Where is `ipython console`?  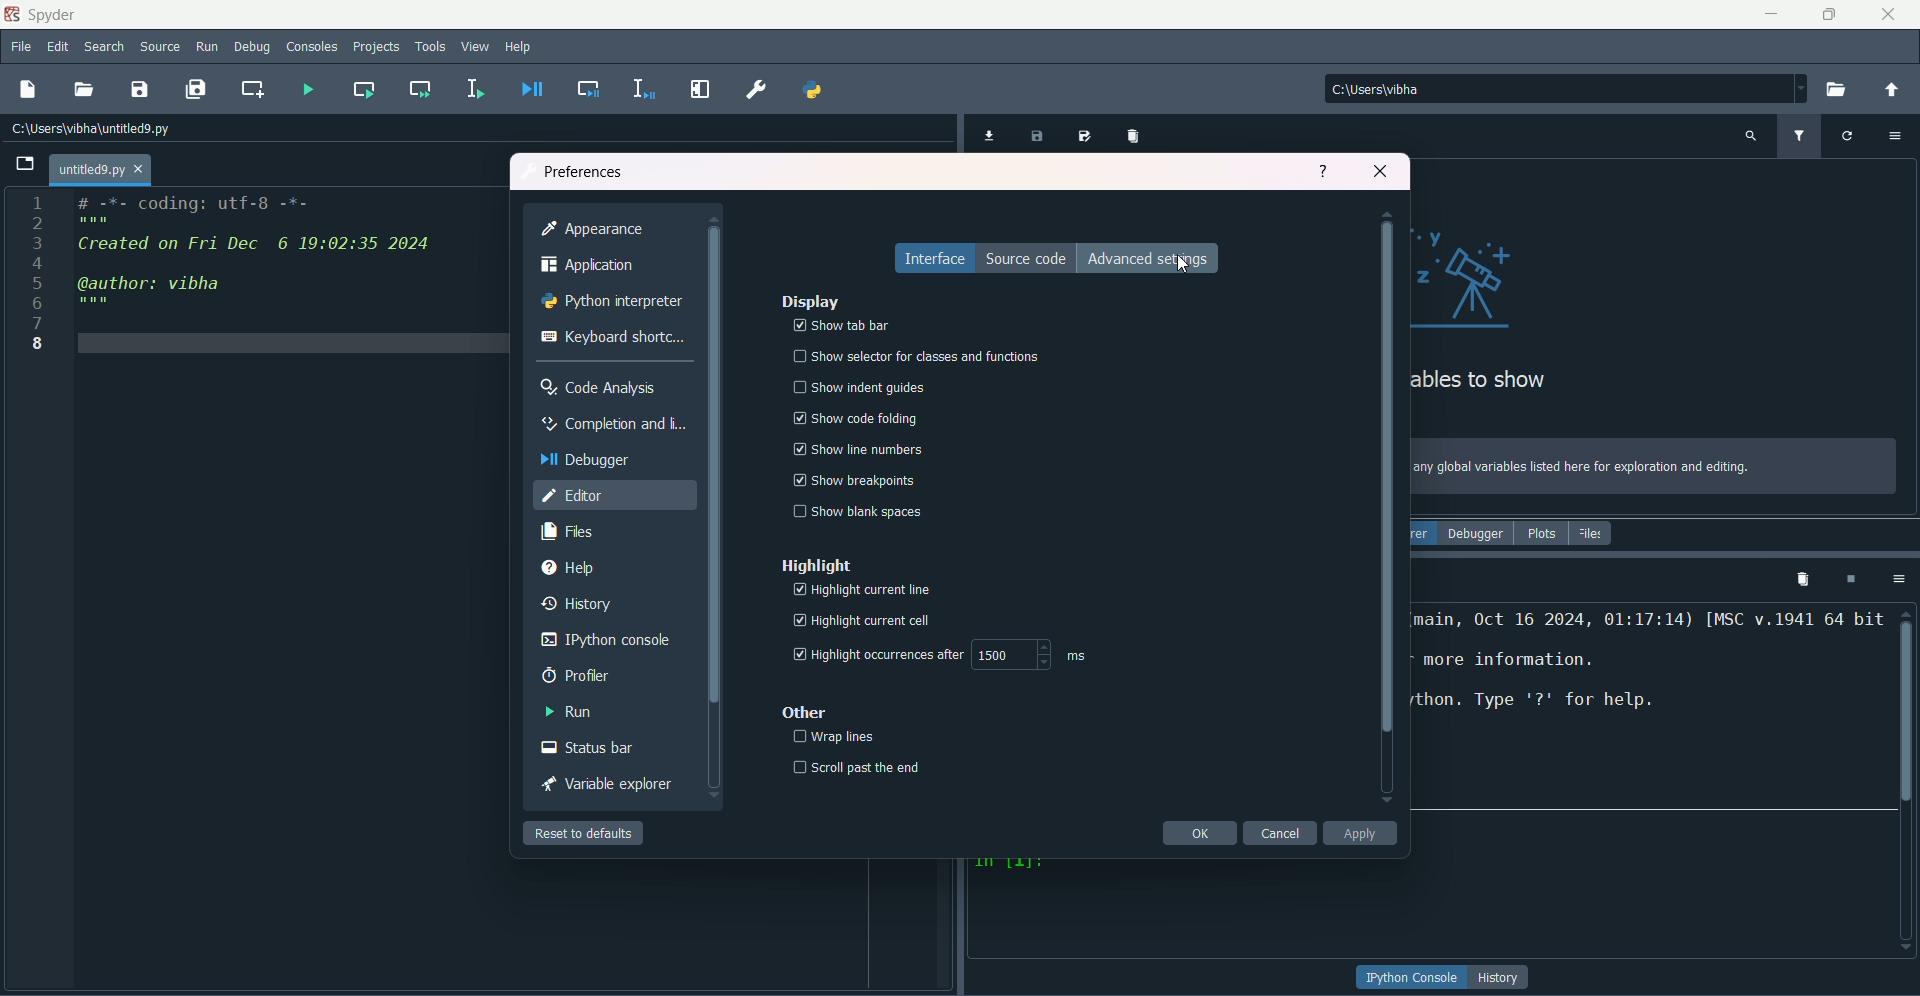 ipython console is located at coordinates (607, 640).